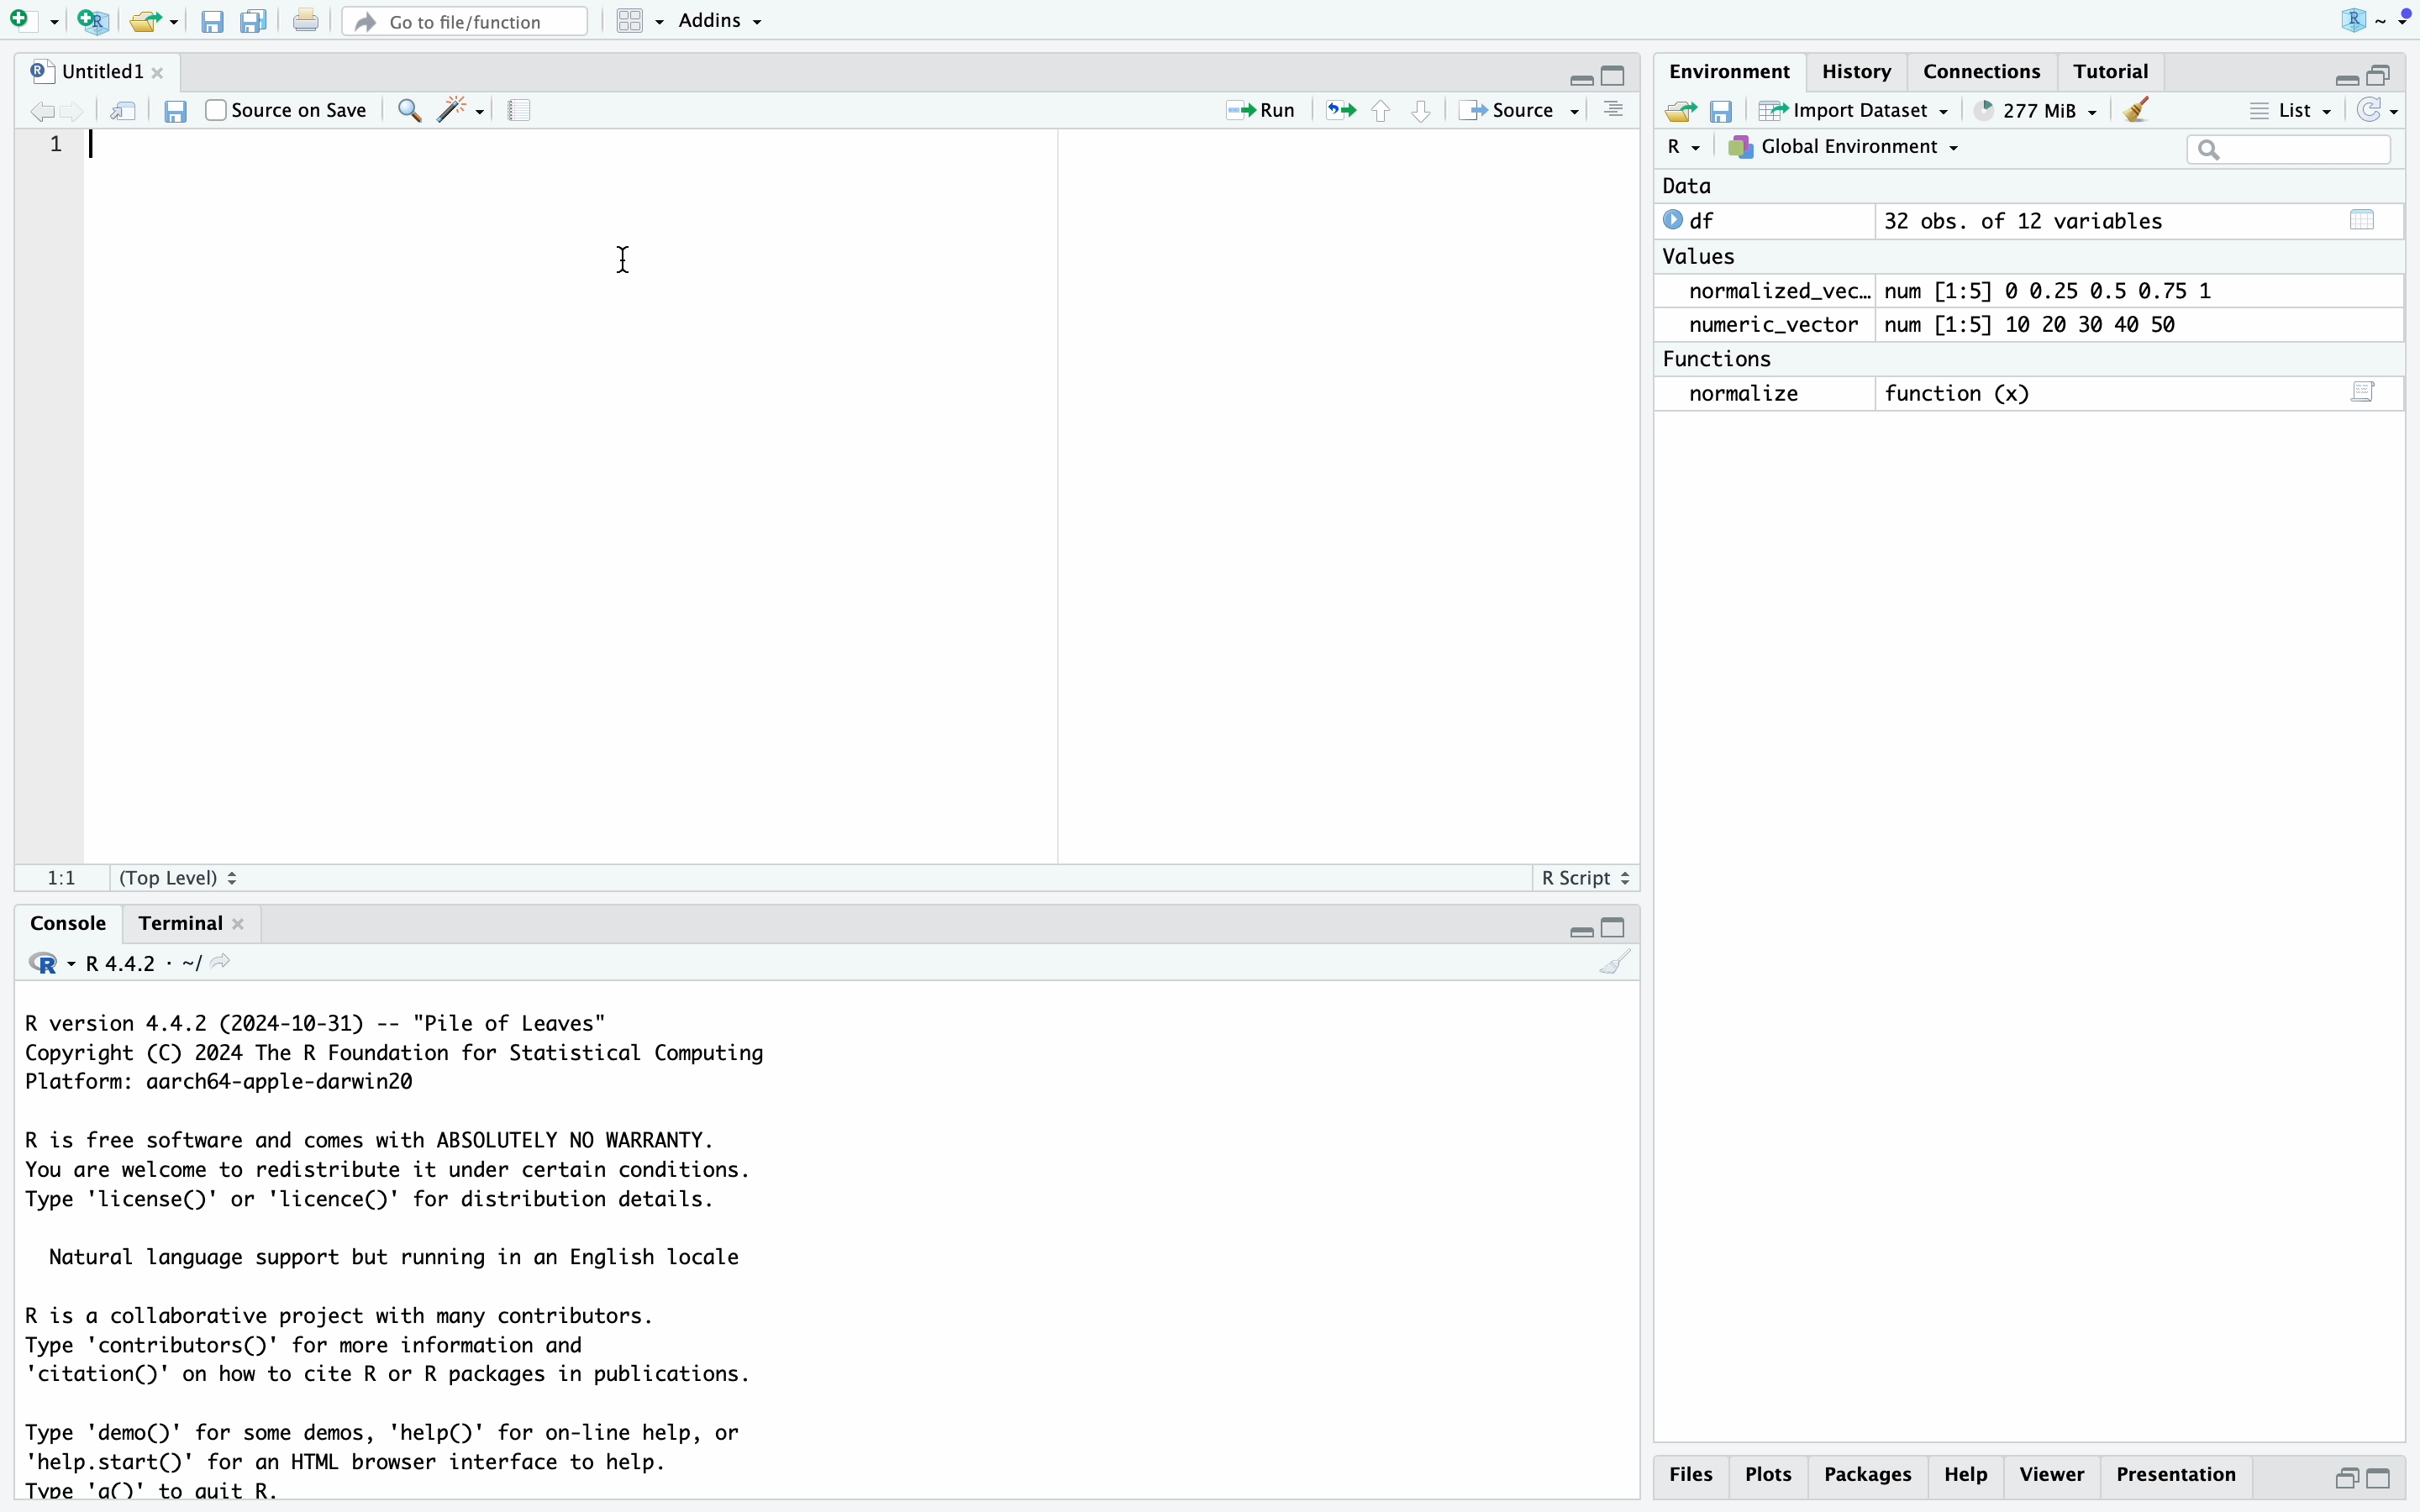 The height and width of the screenshot is (1512, 2420). What do you see at coordinates (716, 21) in the screenshot?
I see `Addins` at bounding box center [716, 21].